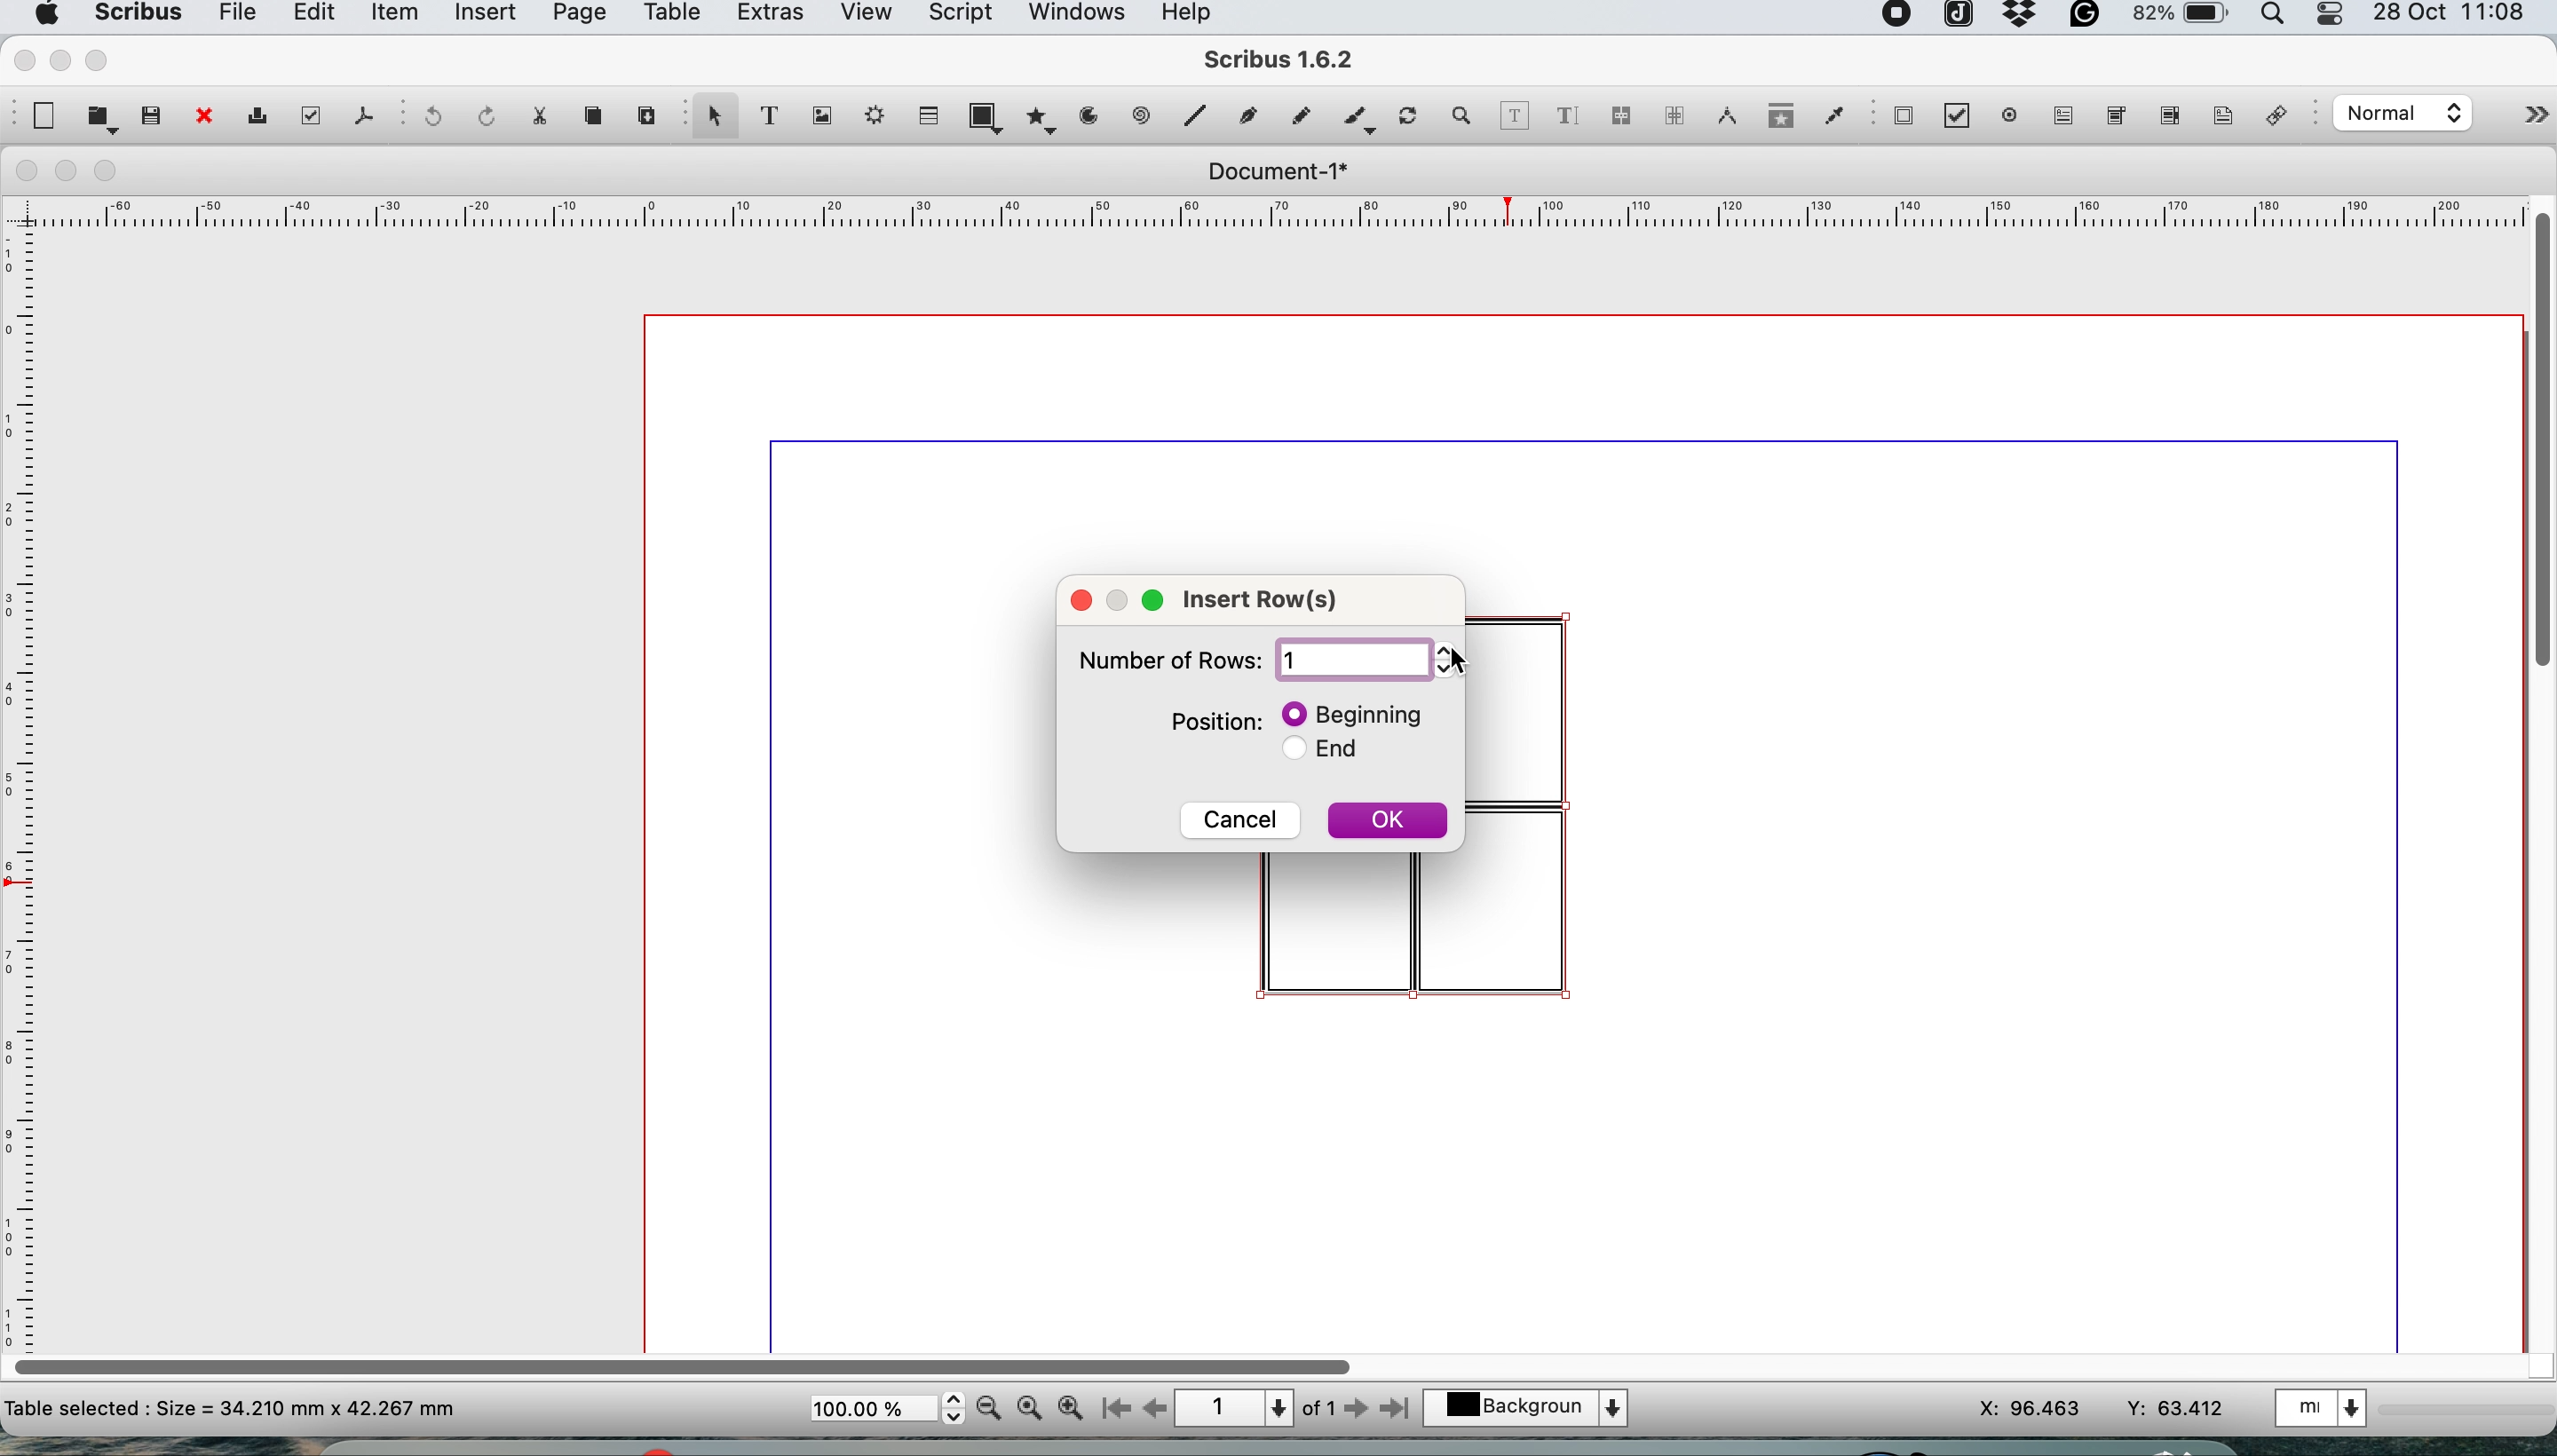  Describe the element at coordinates (2112, 121) in the screenshot. I see `pdf combo box` at that location.